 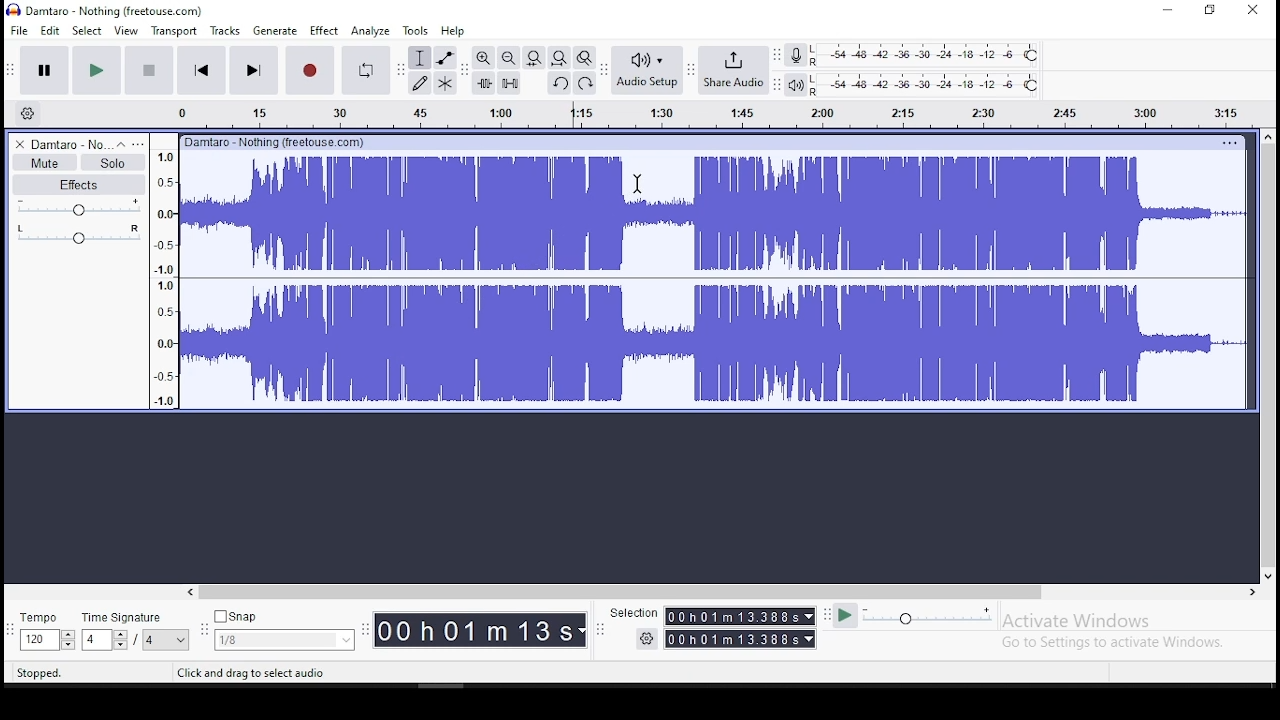 What do you see at coordinates (739, 639) in the screenshot?
I see `time menu` at bounding box center [739, 639].